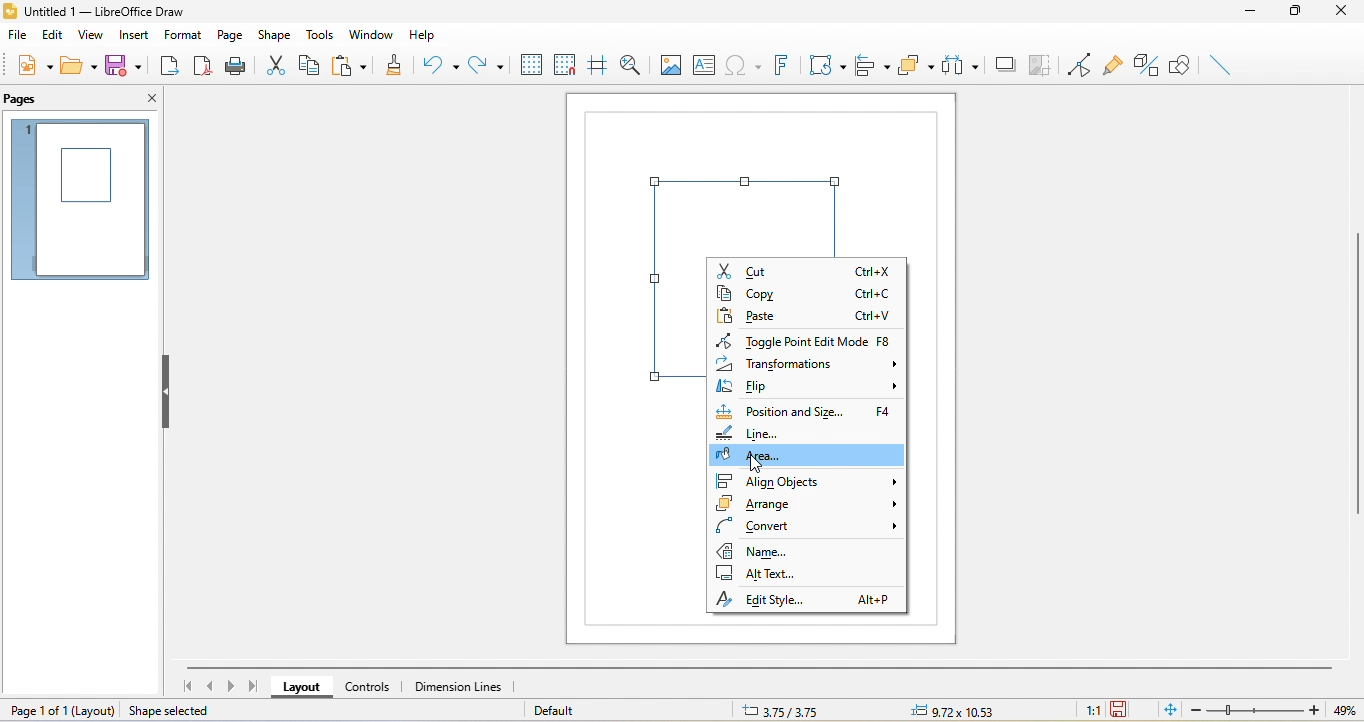 This screenshot has height=722, width=1364. What do you see at coordinates (394, 68) in the screenshot?
I see `clone formatting` at bounding box center [394, 68].